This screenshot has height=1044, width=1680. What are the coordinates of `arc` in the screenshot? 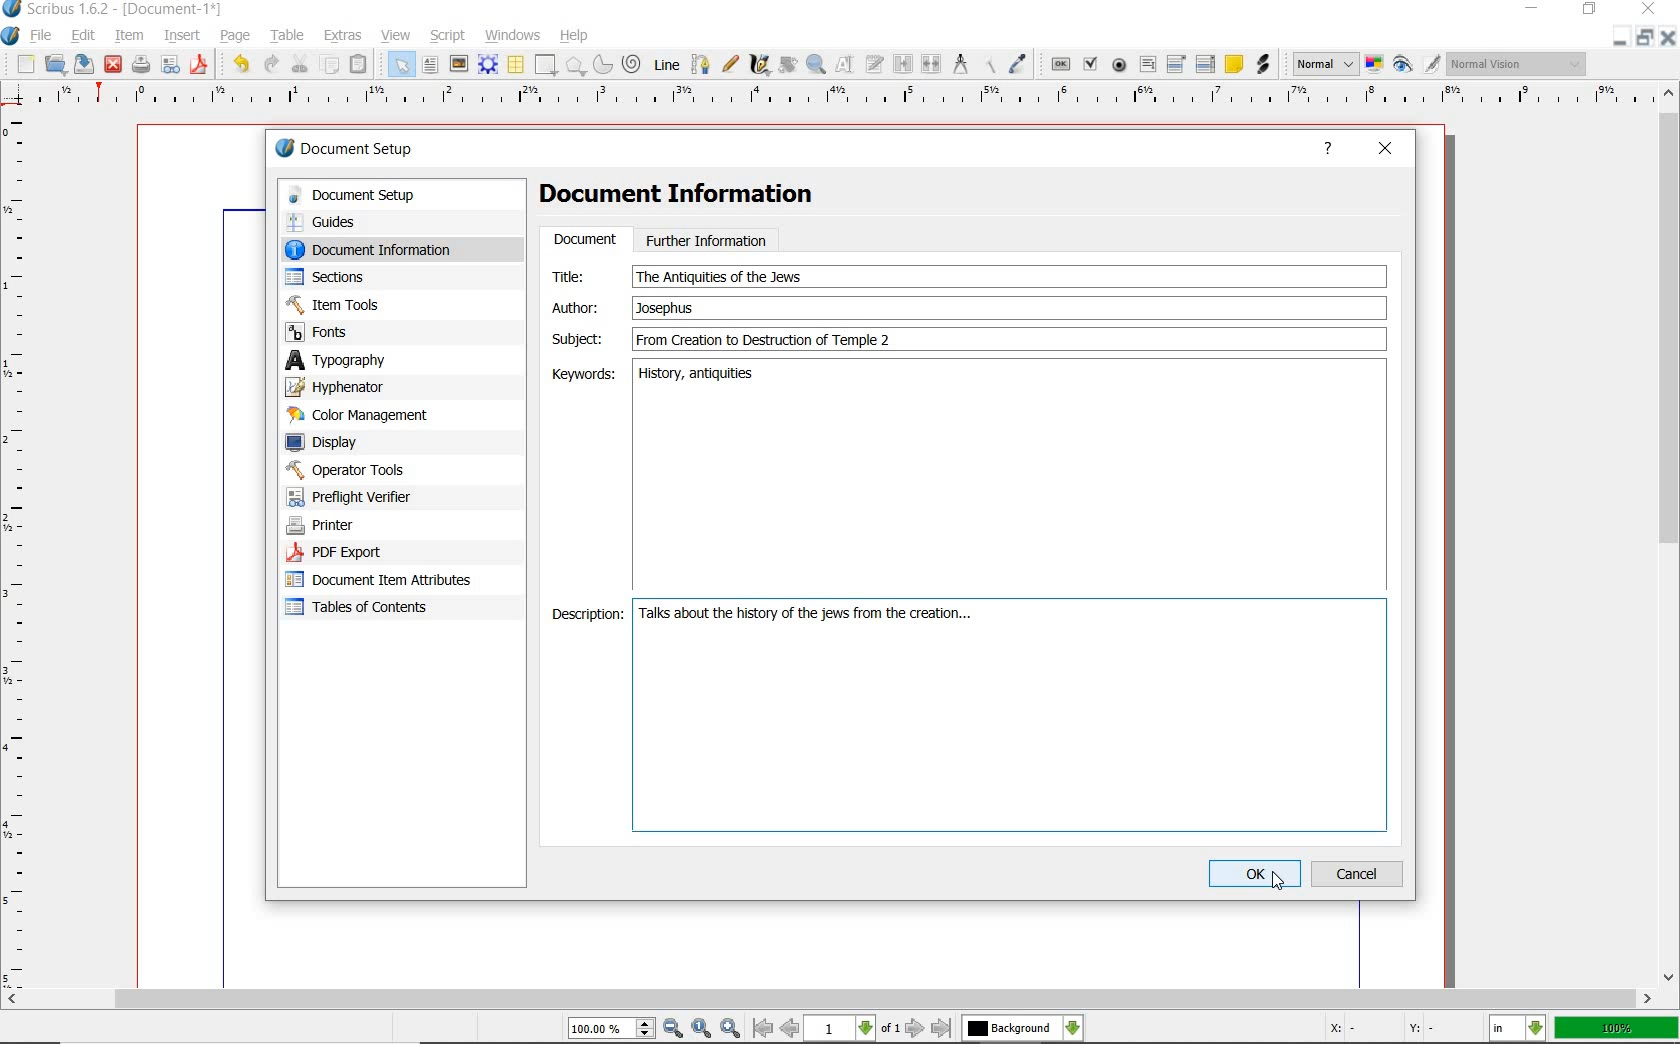 It's located at (603, 64).